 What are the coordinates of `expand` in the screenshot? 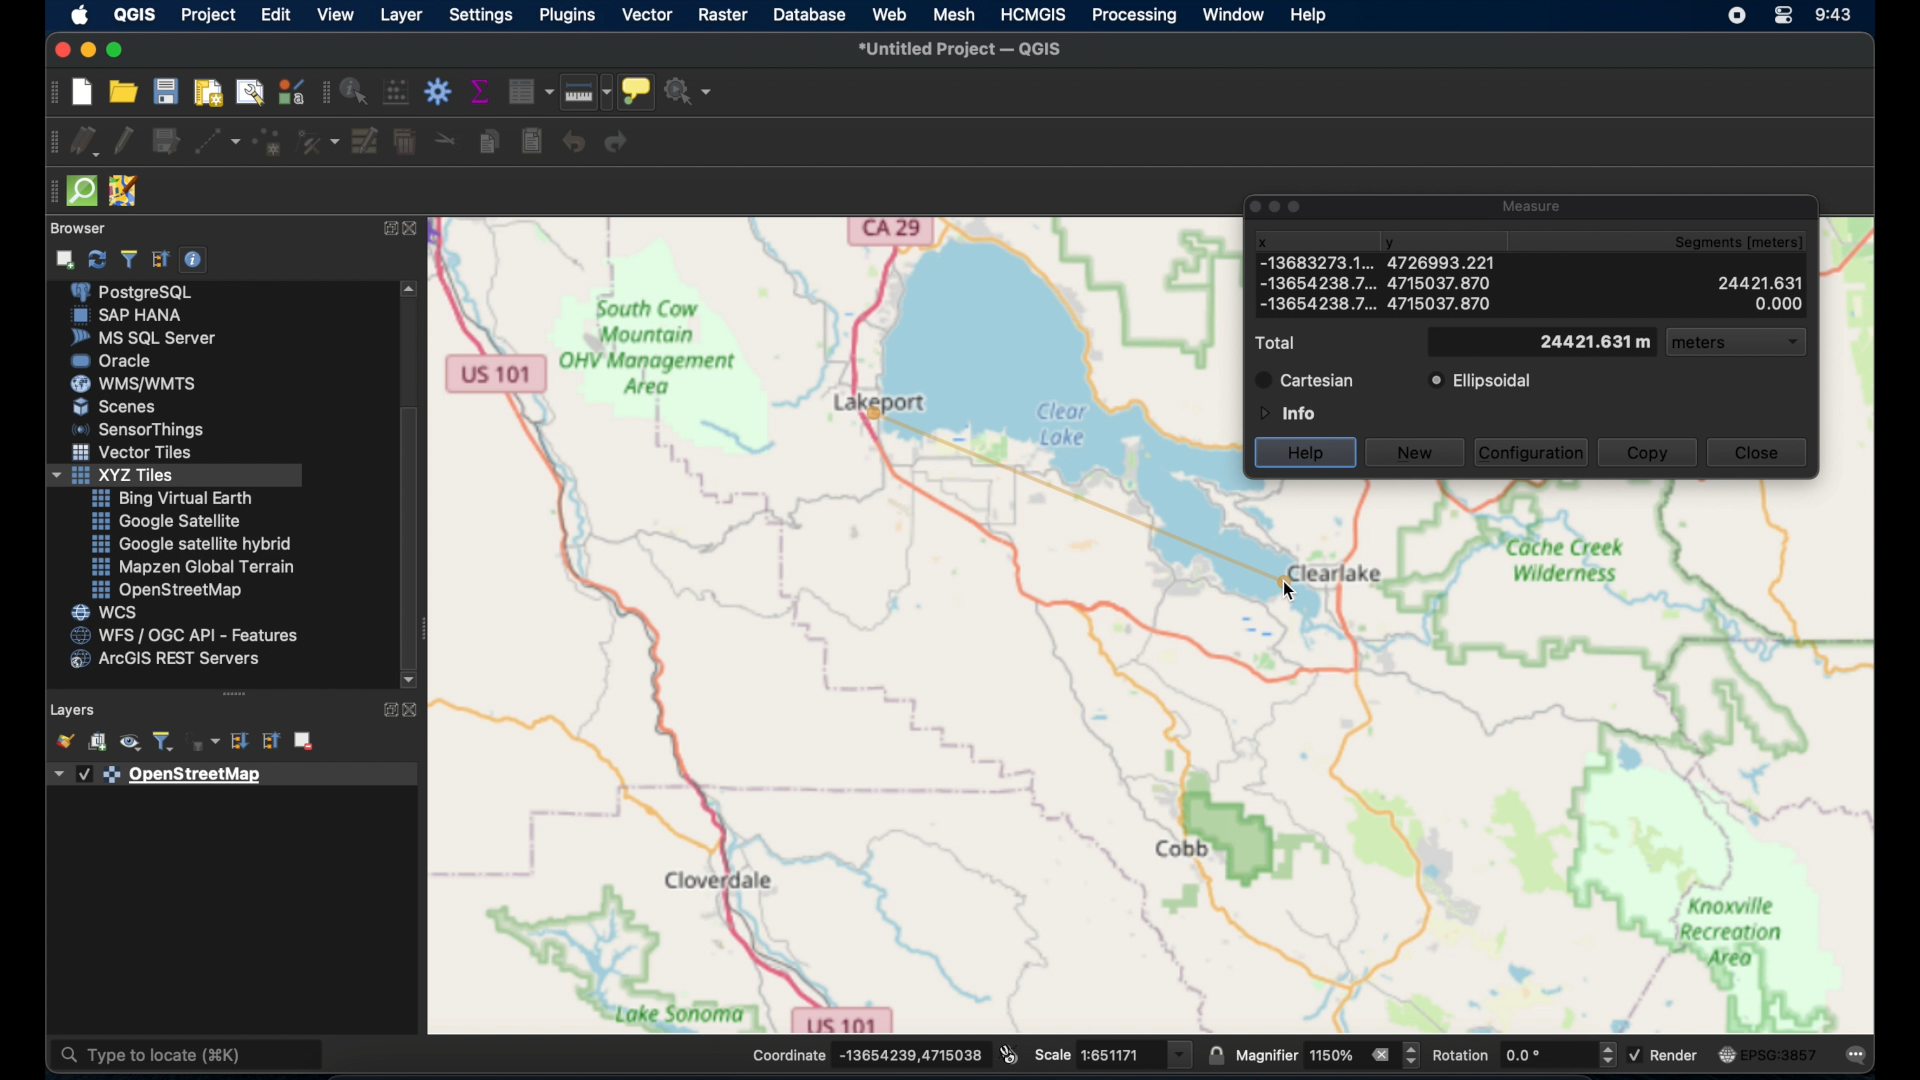 It's located at (386, 230).